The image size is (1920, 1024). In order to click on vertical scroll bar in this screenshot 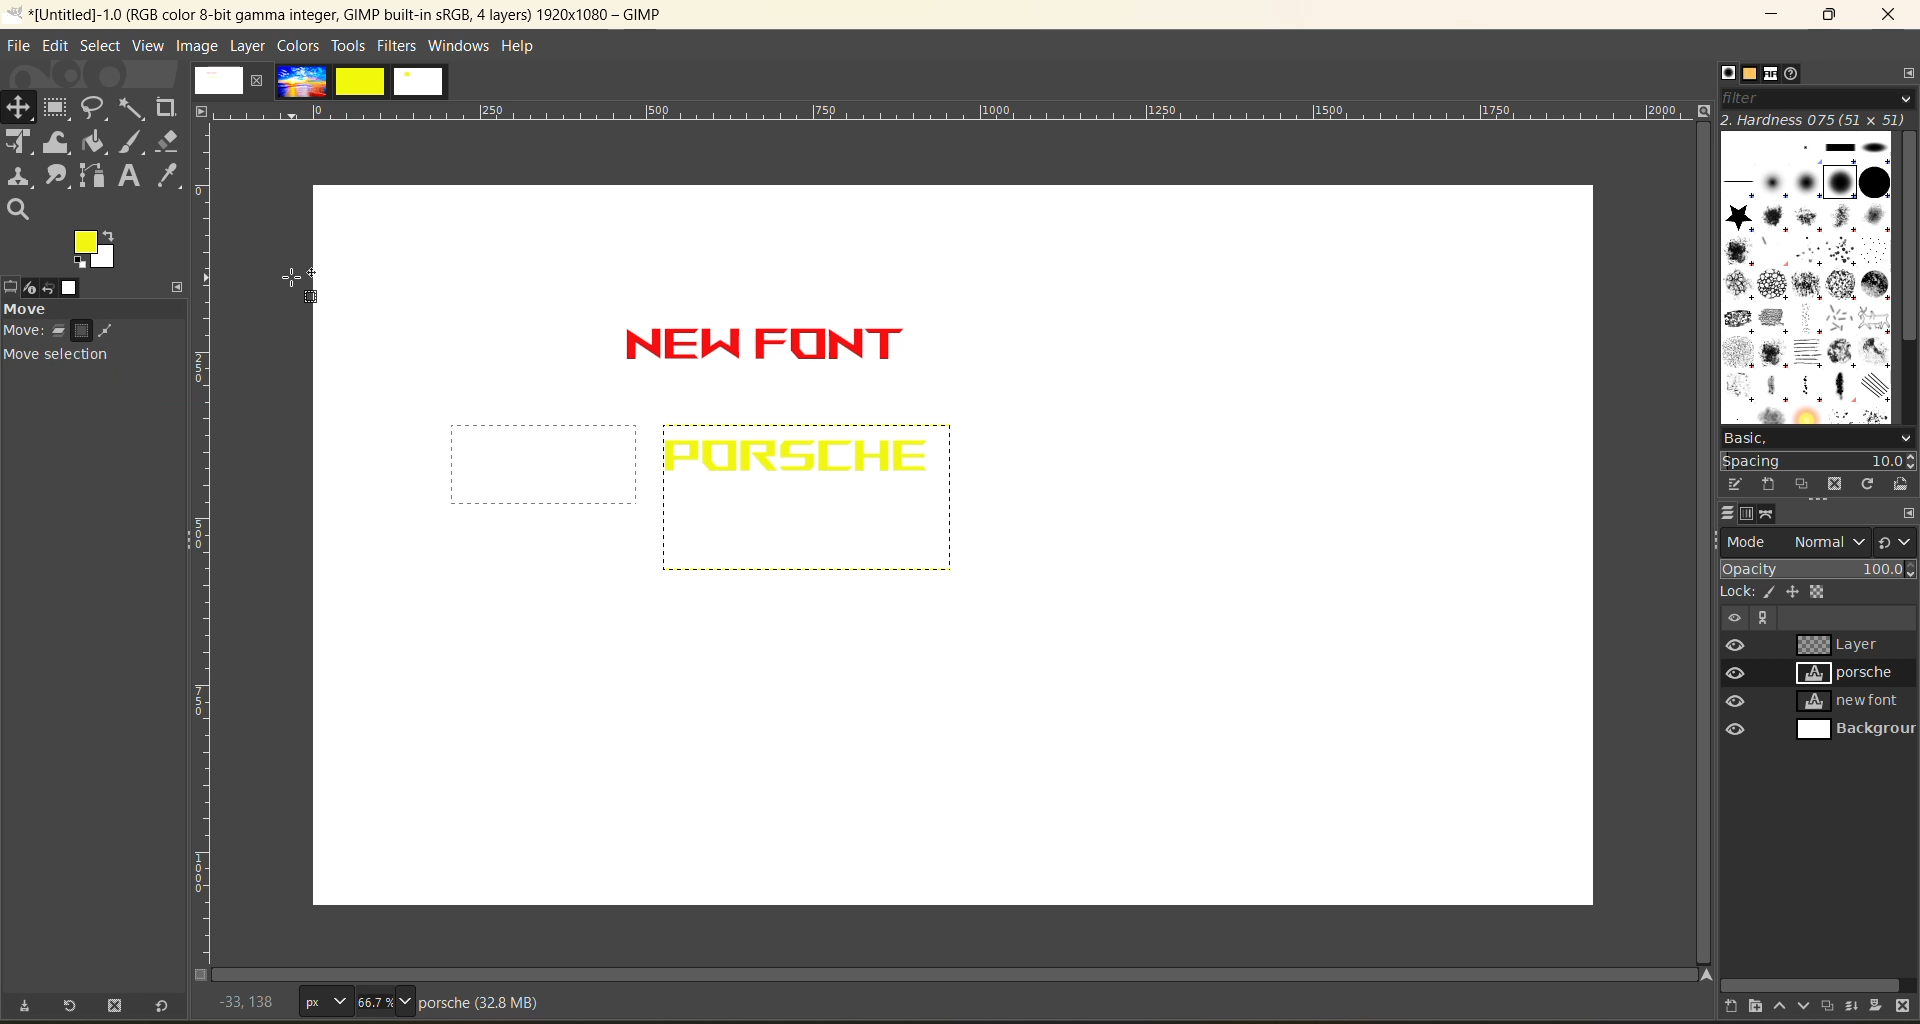, I will do `click(1696, 308)`.